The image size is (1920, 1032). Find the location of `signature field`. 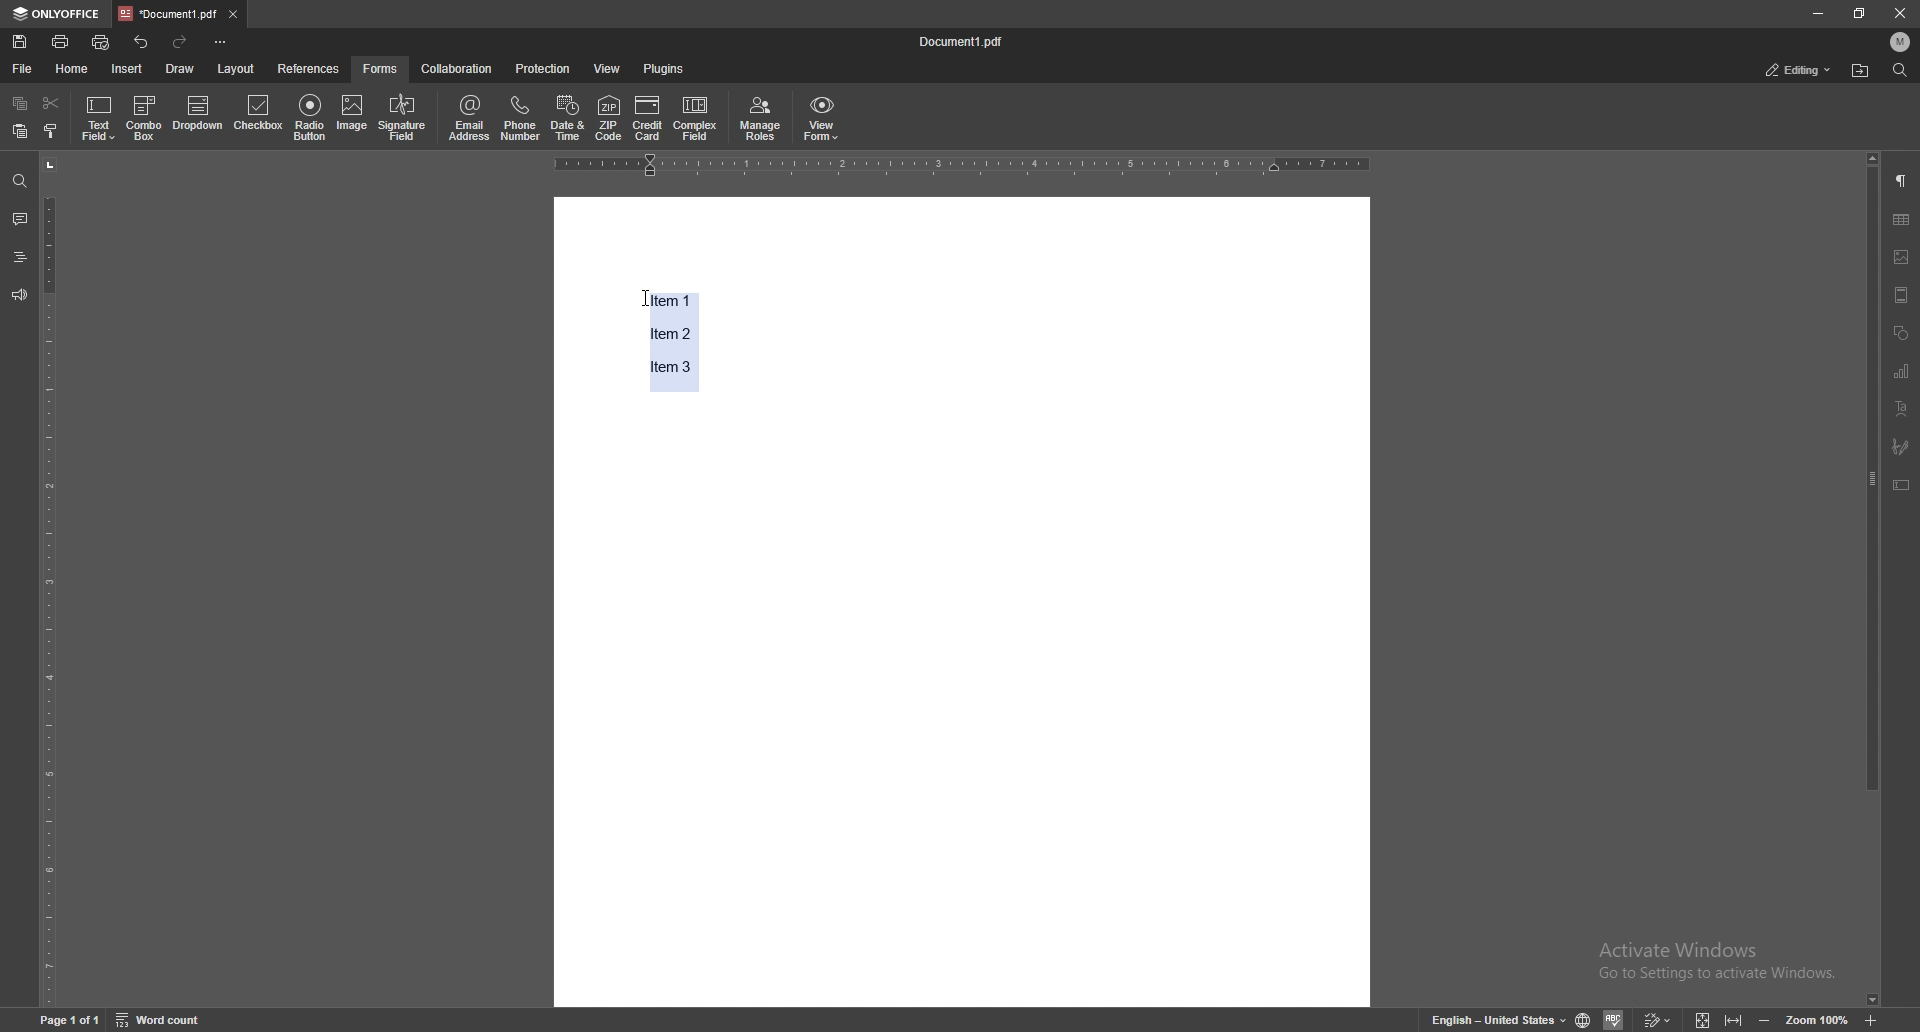

signature field is located at coordinates (403, 118).